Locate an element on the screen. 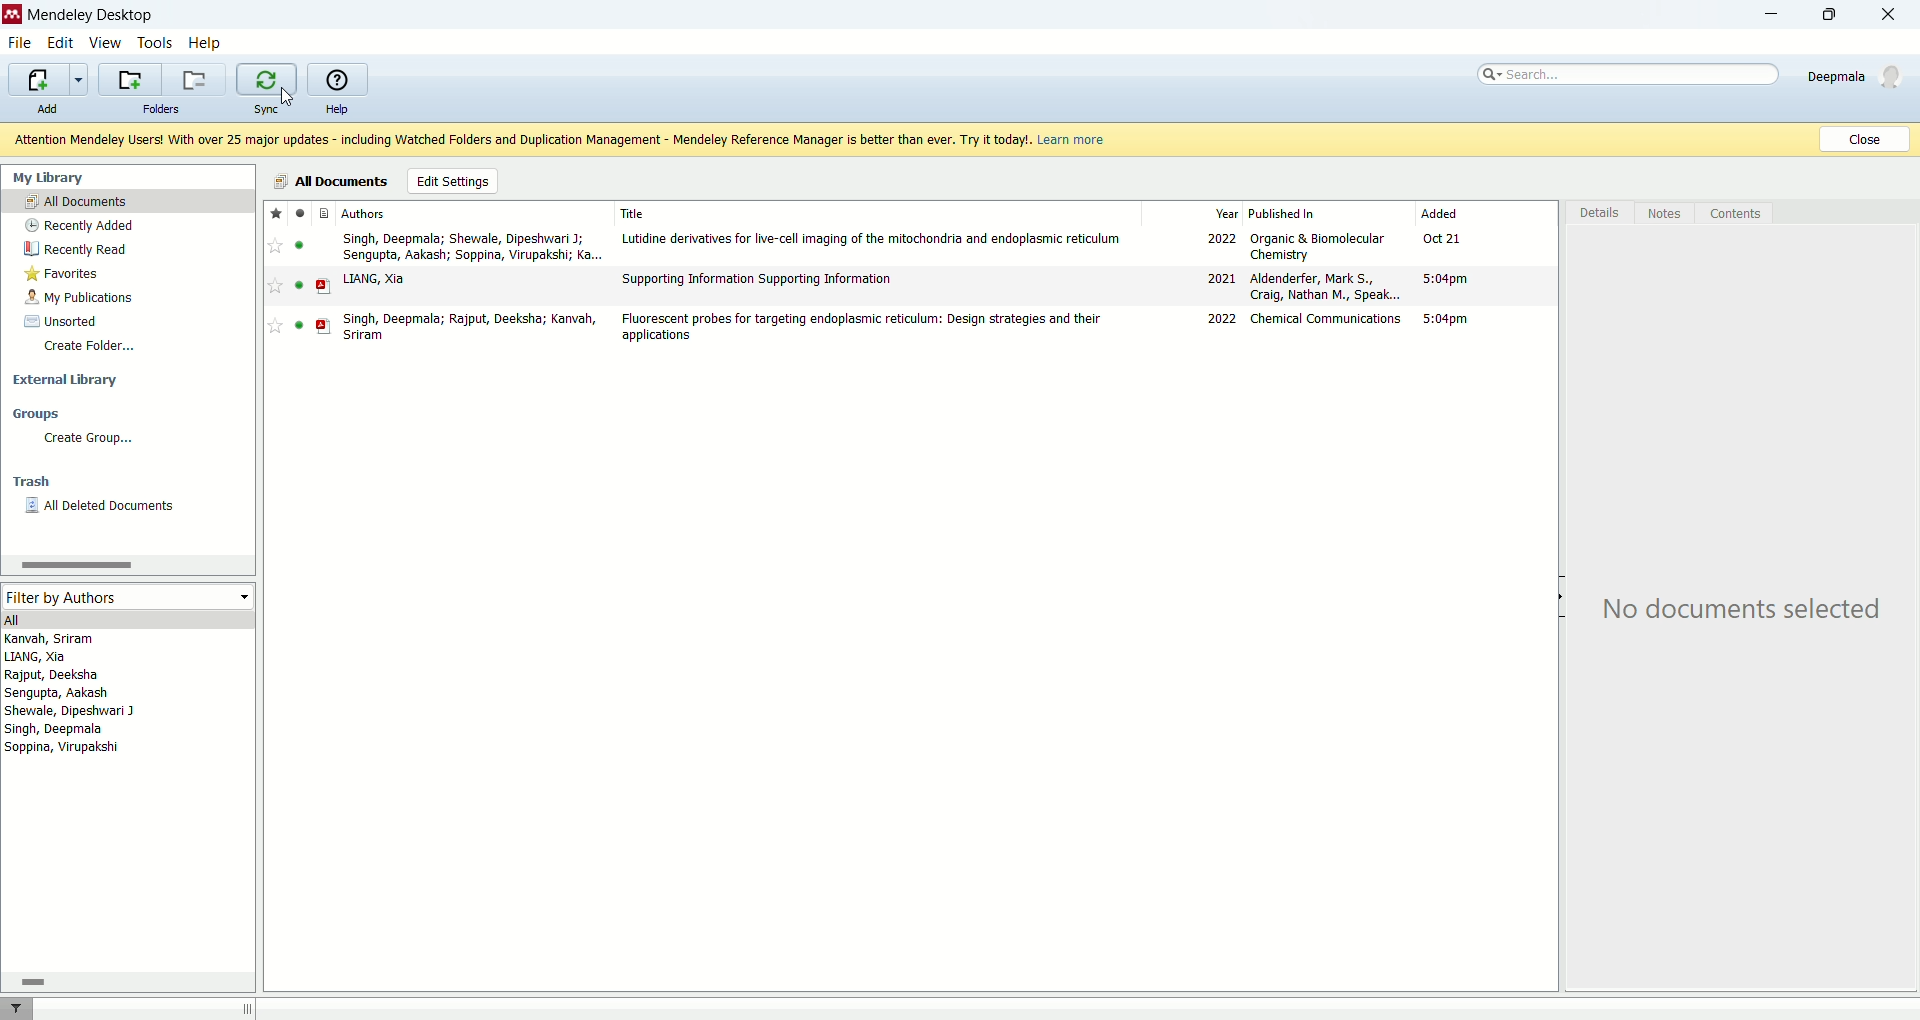 The height and width of the screenshot is (1020, 1920). Add to favorite is located at coordinates (275, 326).